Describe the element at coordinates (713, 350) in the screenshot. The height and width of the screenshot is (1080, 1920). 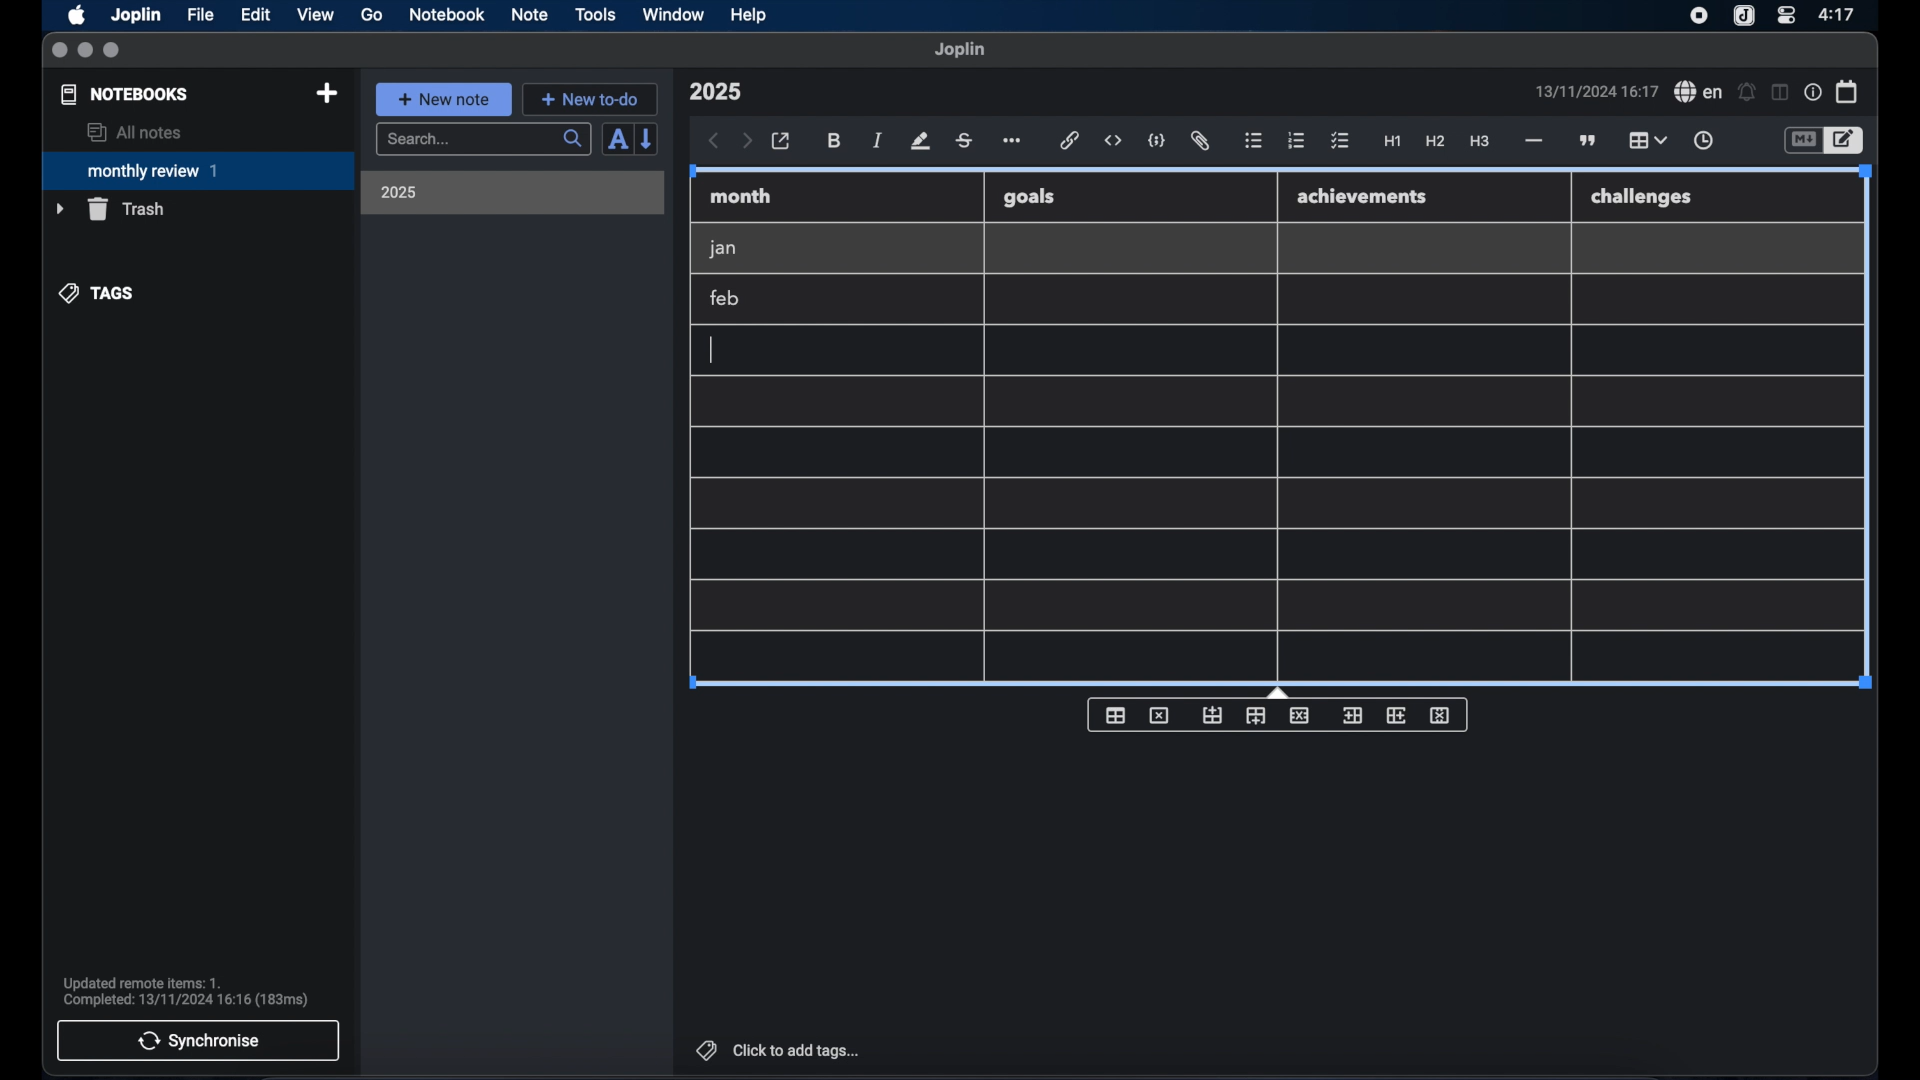
I see `text cursor` at that location.